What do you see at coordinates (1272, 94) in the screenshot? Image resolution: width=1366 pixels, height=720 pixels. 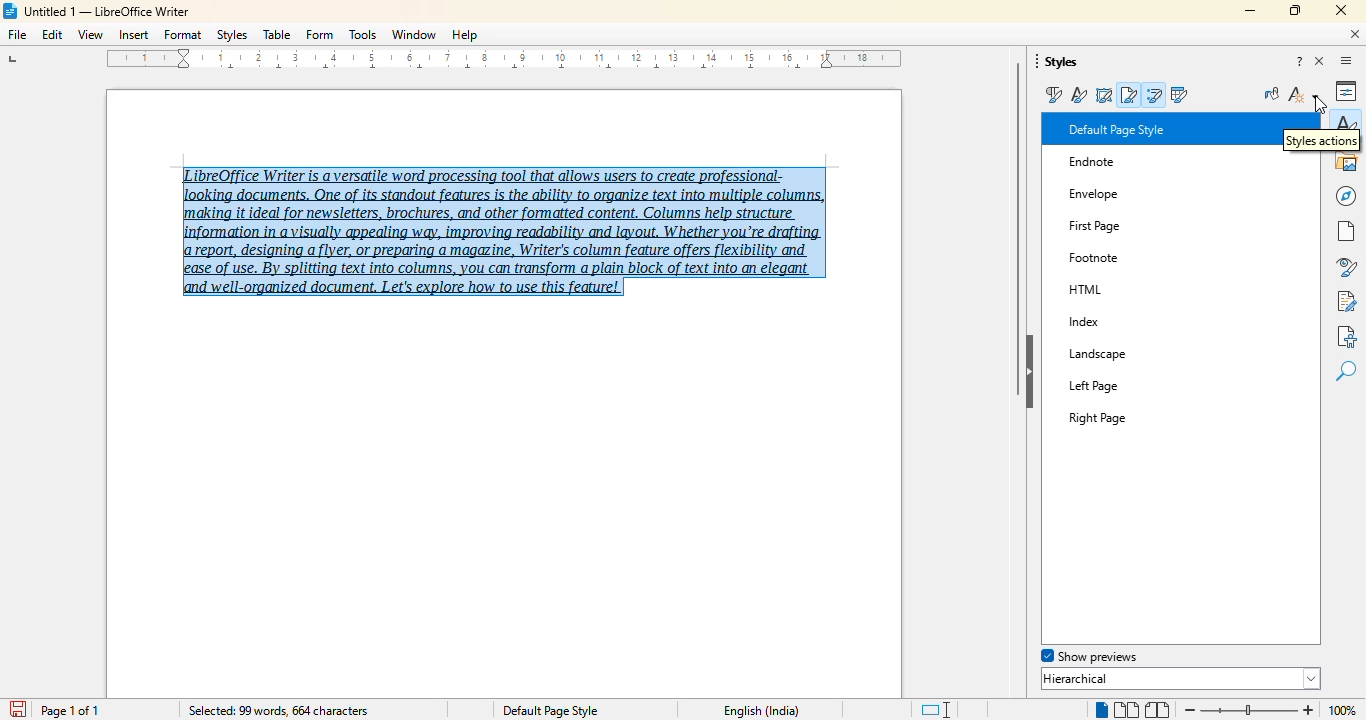 I see `fill format mode` at bounding box center [1272, 94].